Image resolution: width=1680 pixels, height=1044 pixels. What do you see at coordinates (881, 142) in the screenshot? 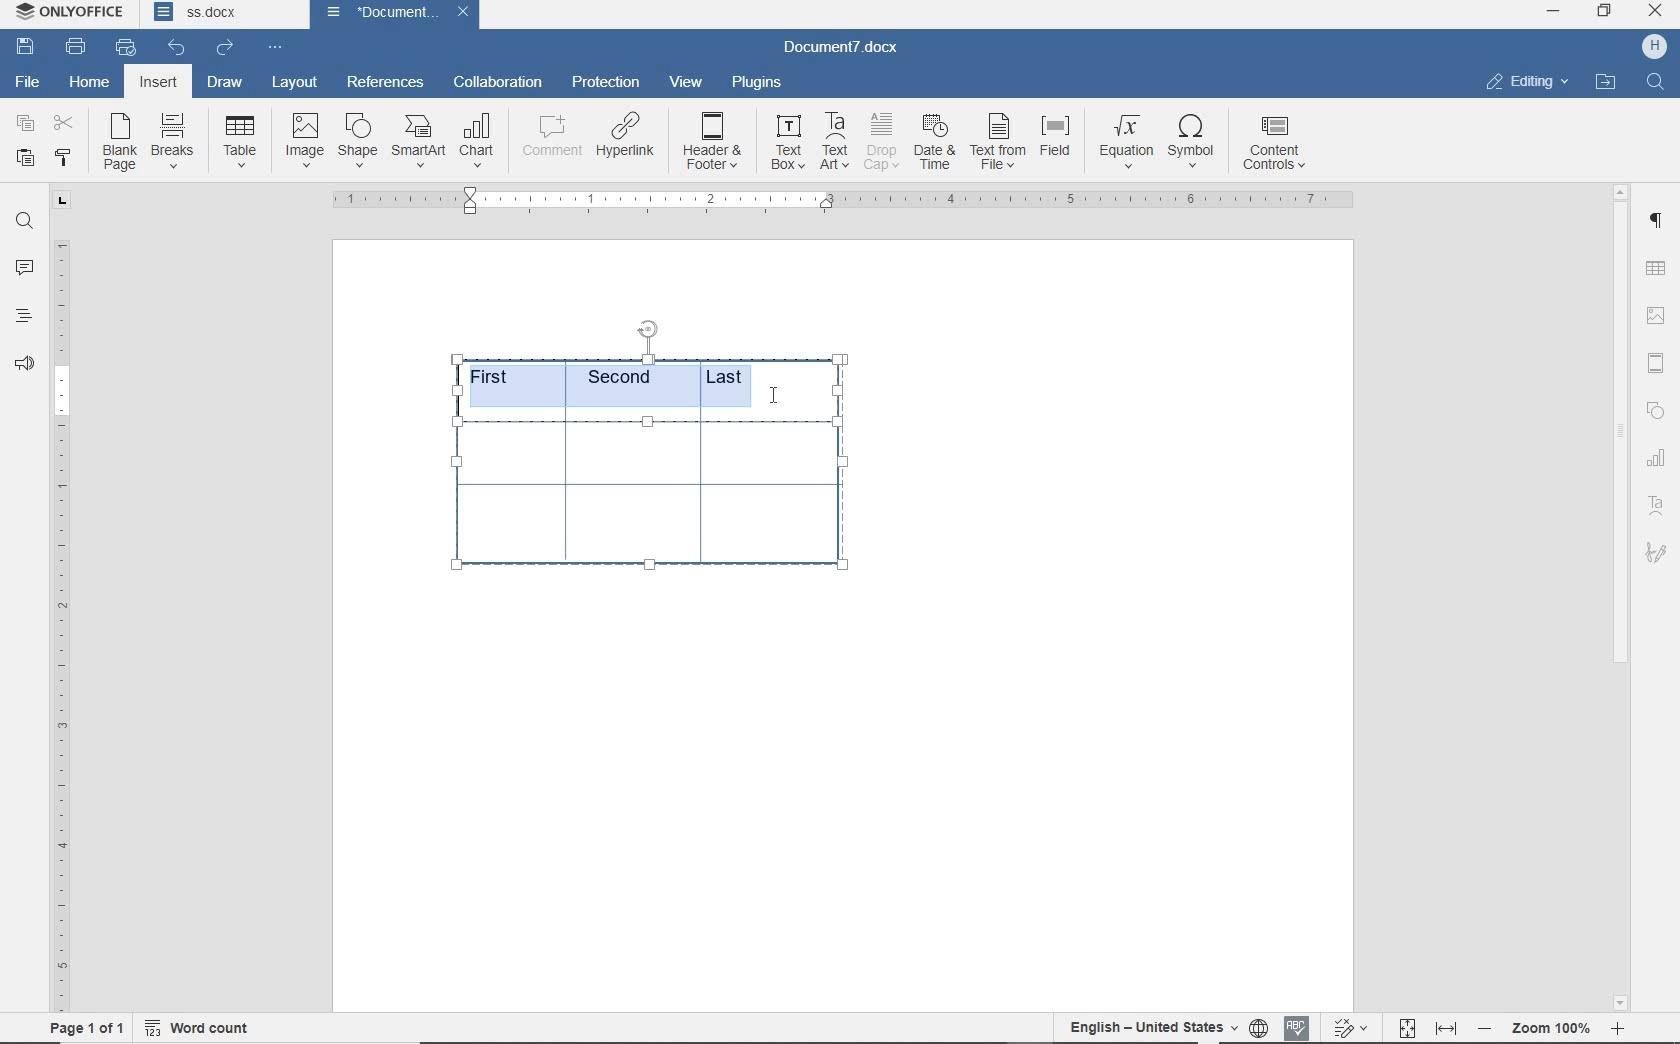
I see `drop cap` at bounding box center [881, 142].